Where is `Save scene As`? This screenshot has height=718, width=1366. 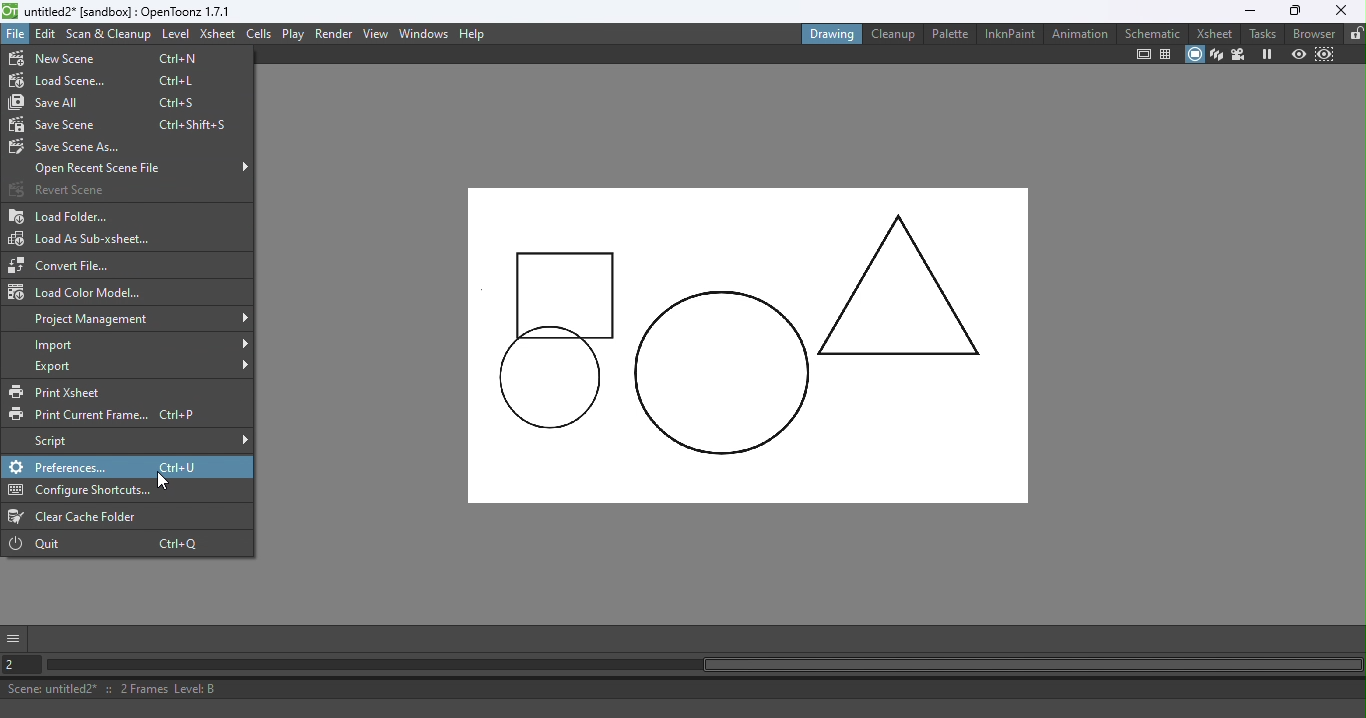 Save scene As is located at coordinates (108, 146).